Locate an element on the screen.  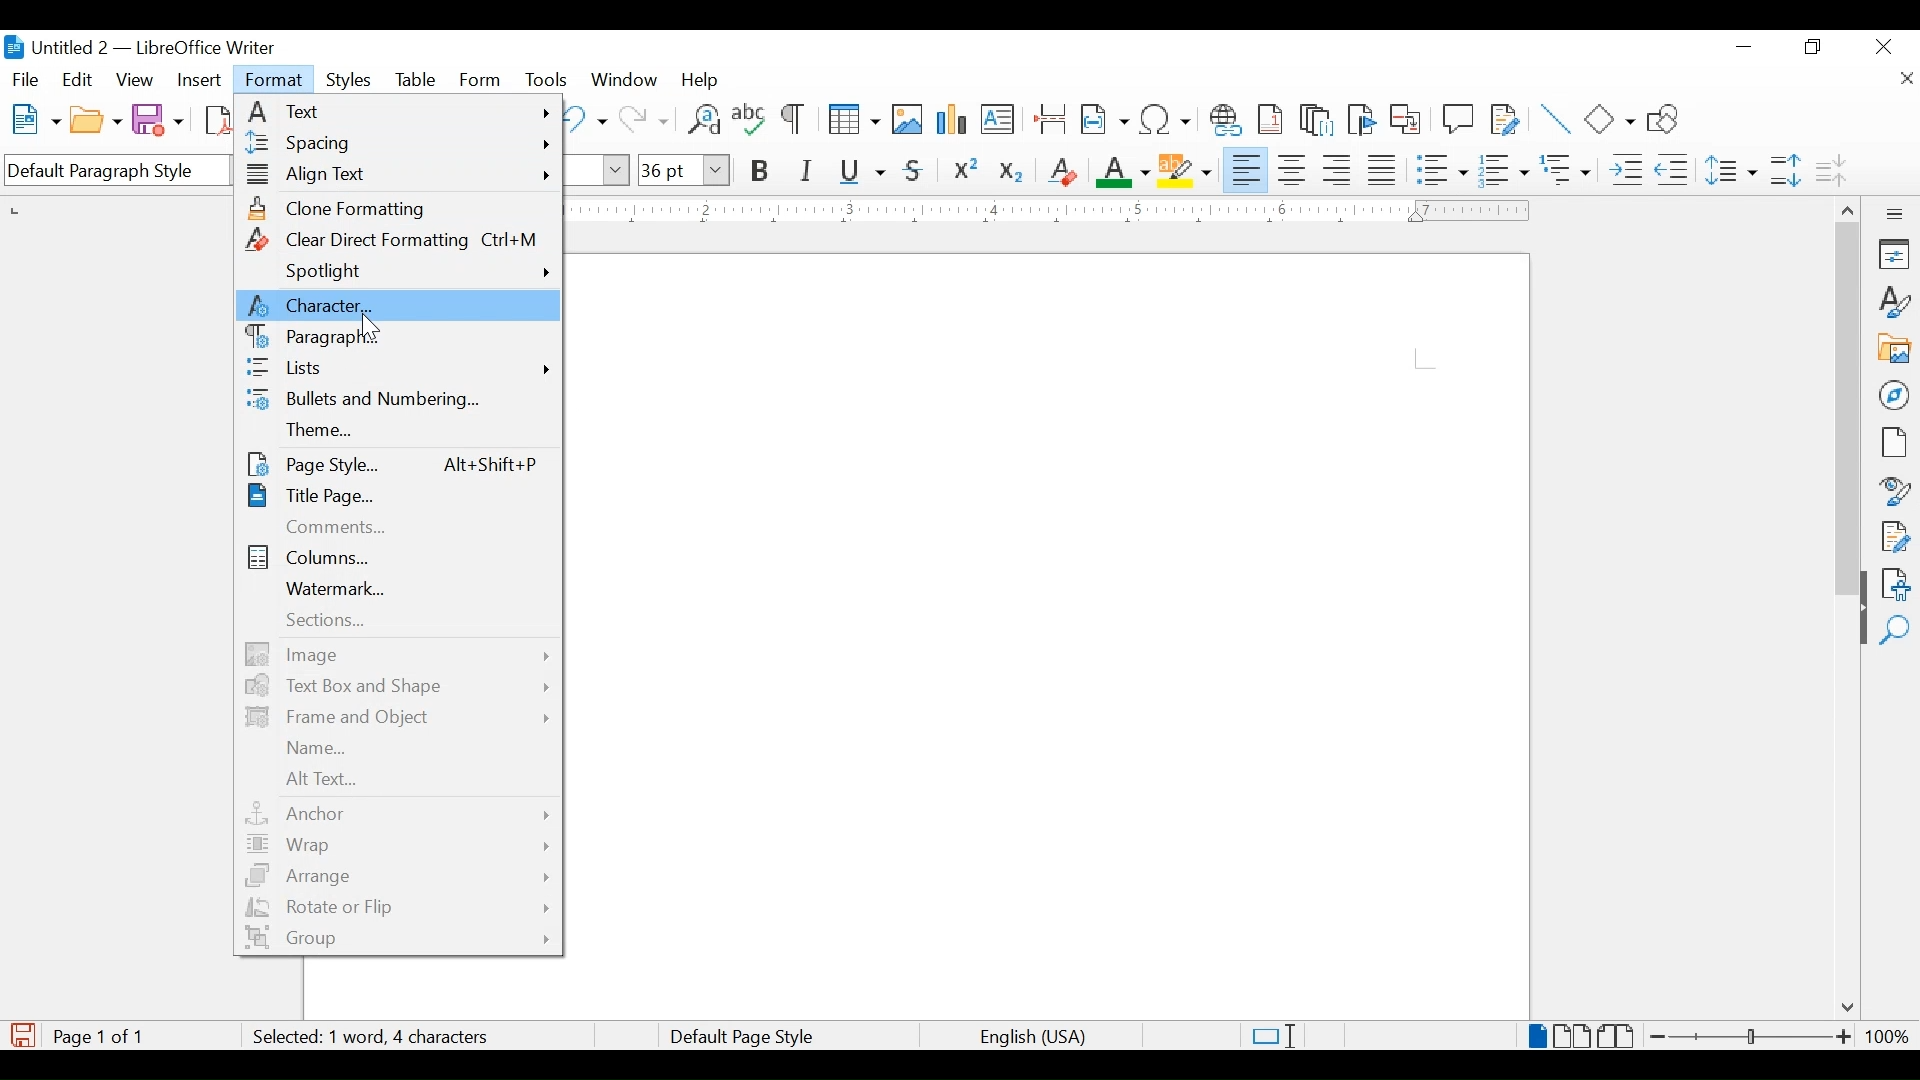
save document is located at coordinates (23, 1035).